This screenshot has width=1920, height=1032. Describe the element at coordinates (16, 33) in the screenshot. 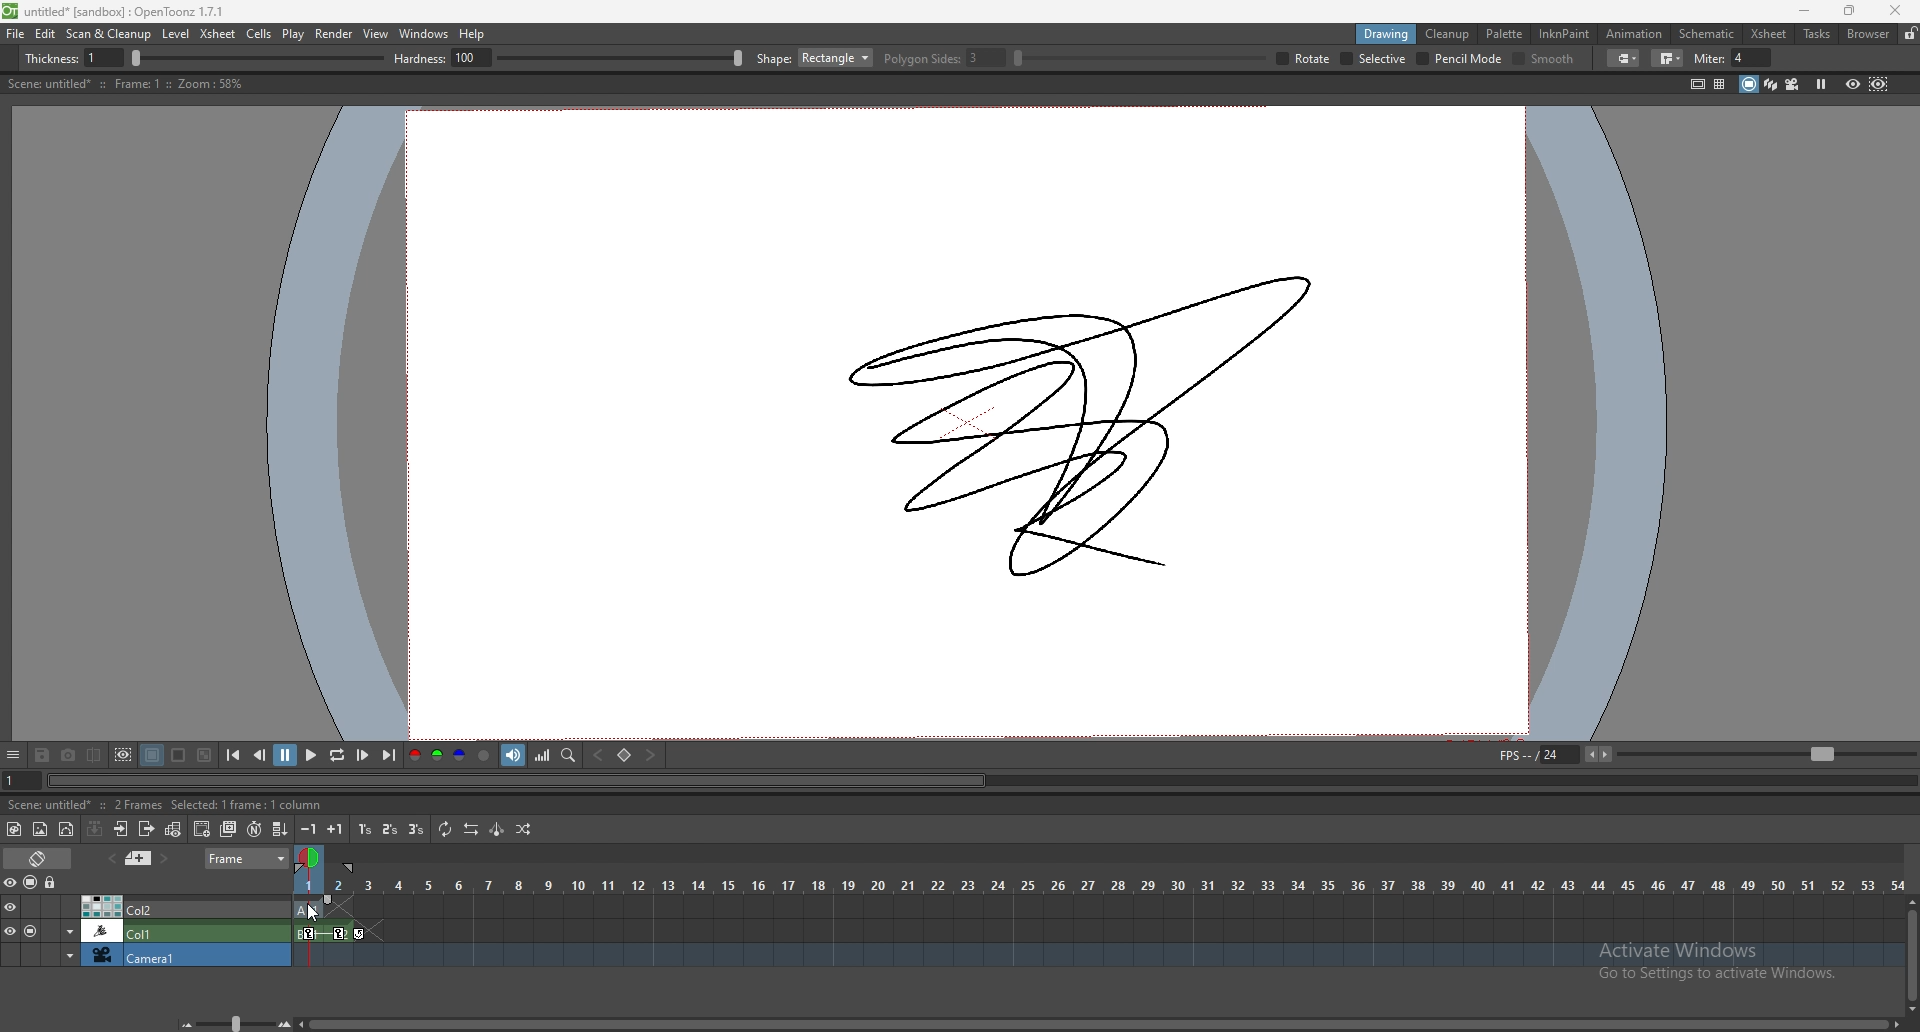

I see `file` at that location.